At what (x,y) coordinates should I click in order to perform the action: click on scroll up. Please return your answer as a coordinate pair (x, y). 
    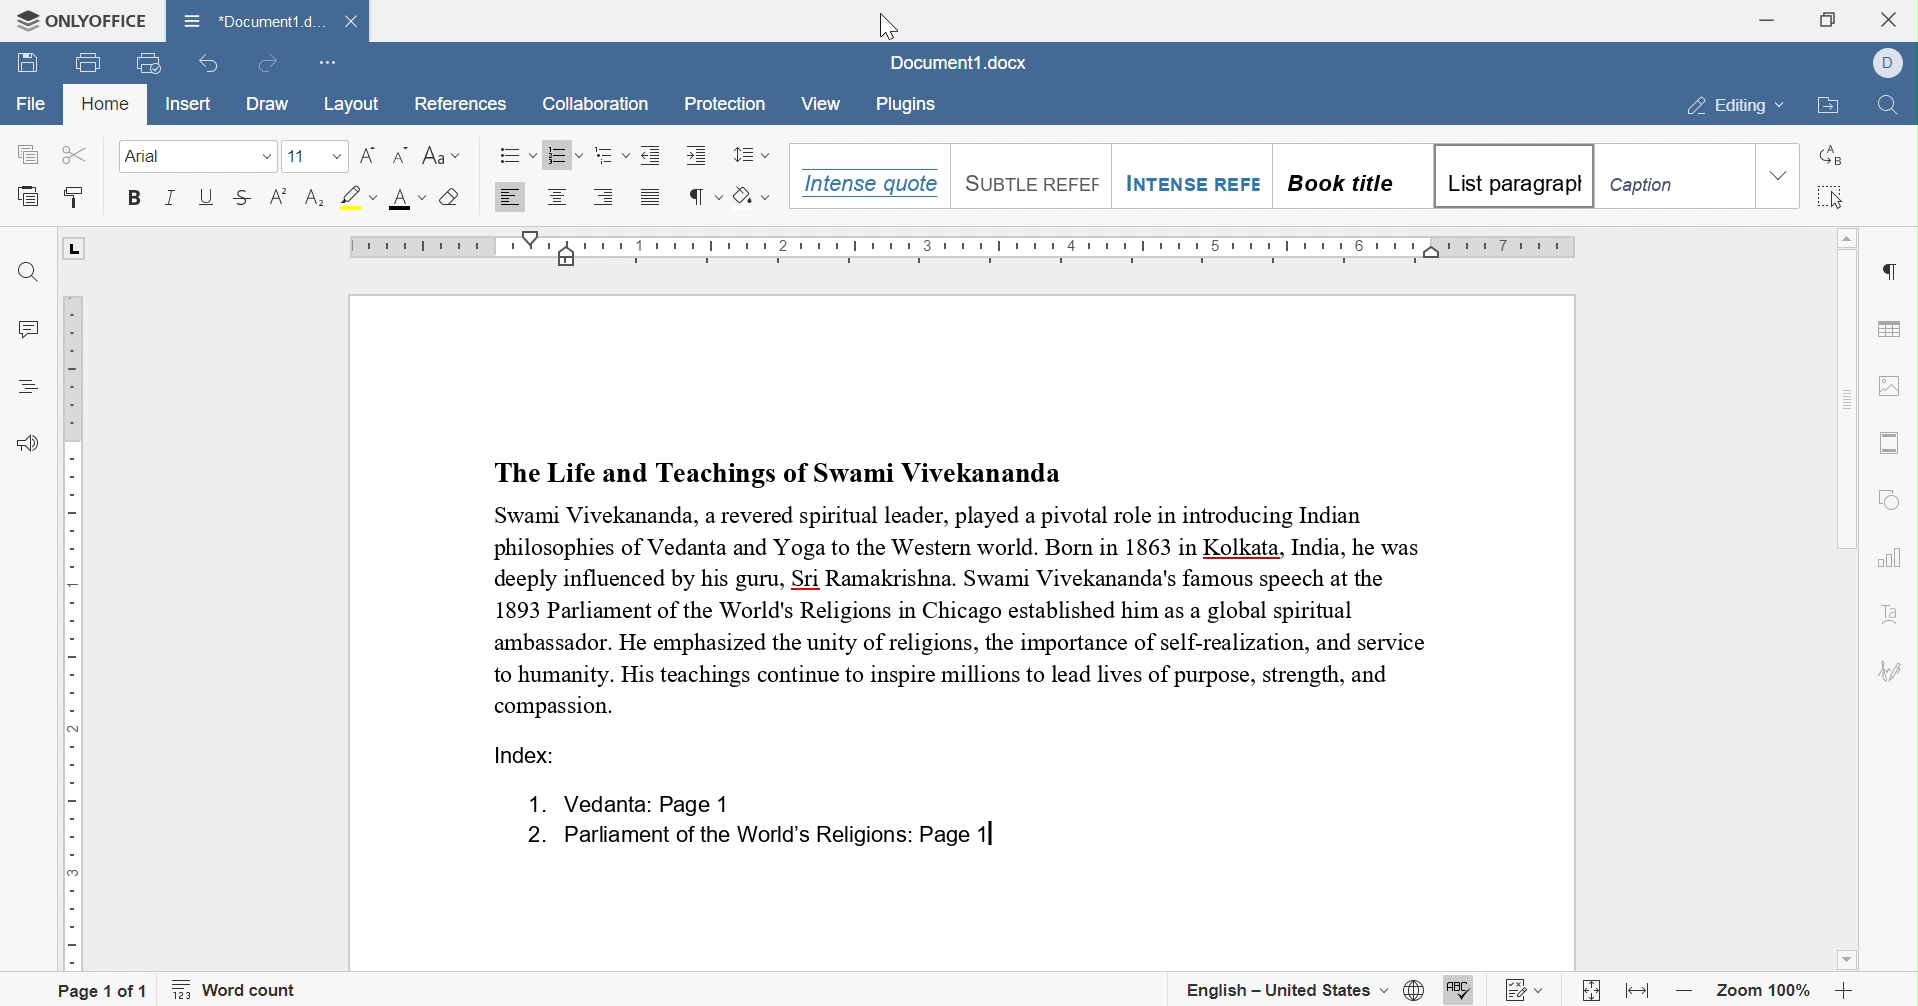
    Looking at the image, I should click on (1849, 235).